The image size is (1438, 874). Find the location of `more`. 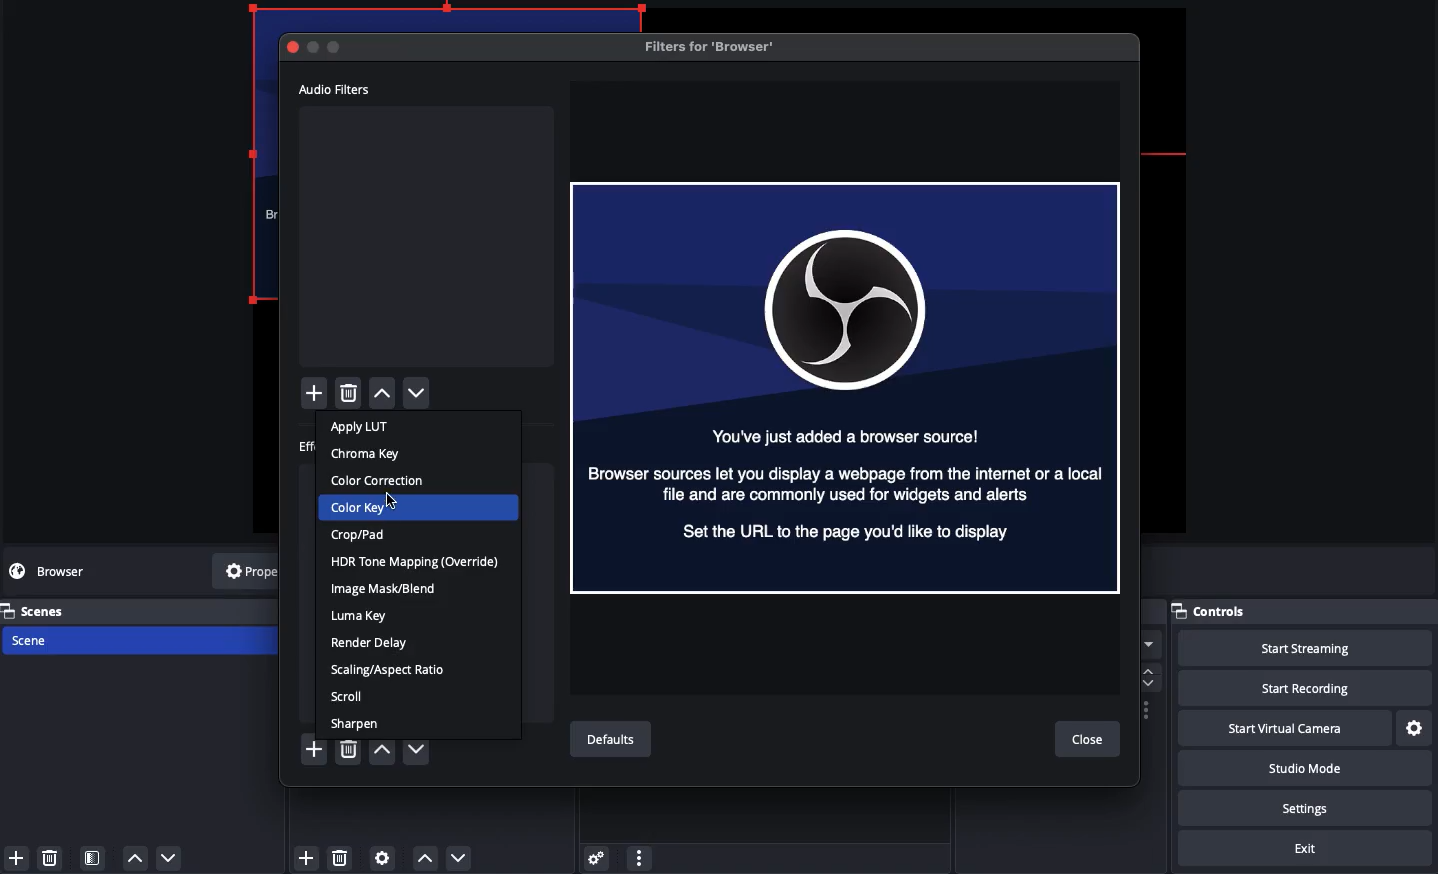

more is located at coordinates (1147, 642).